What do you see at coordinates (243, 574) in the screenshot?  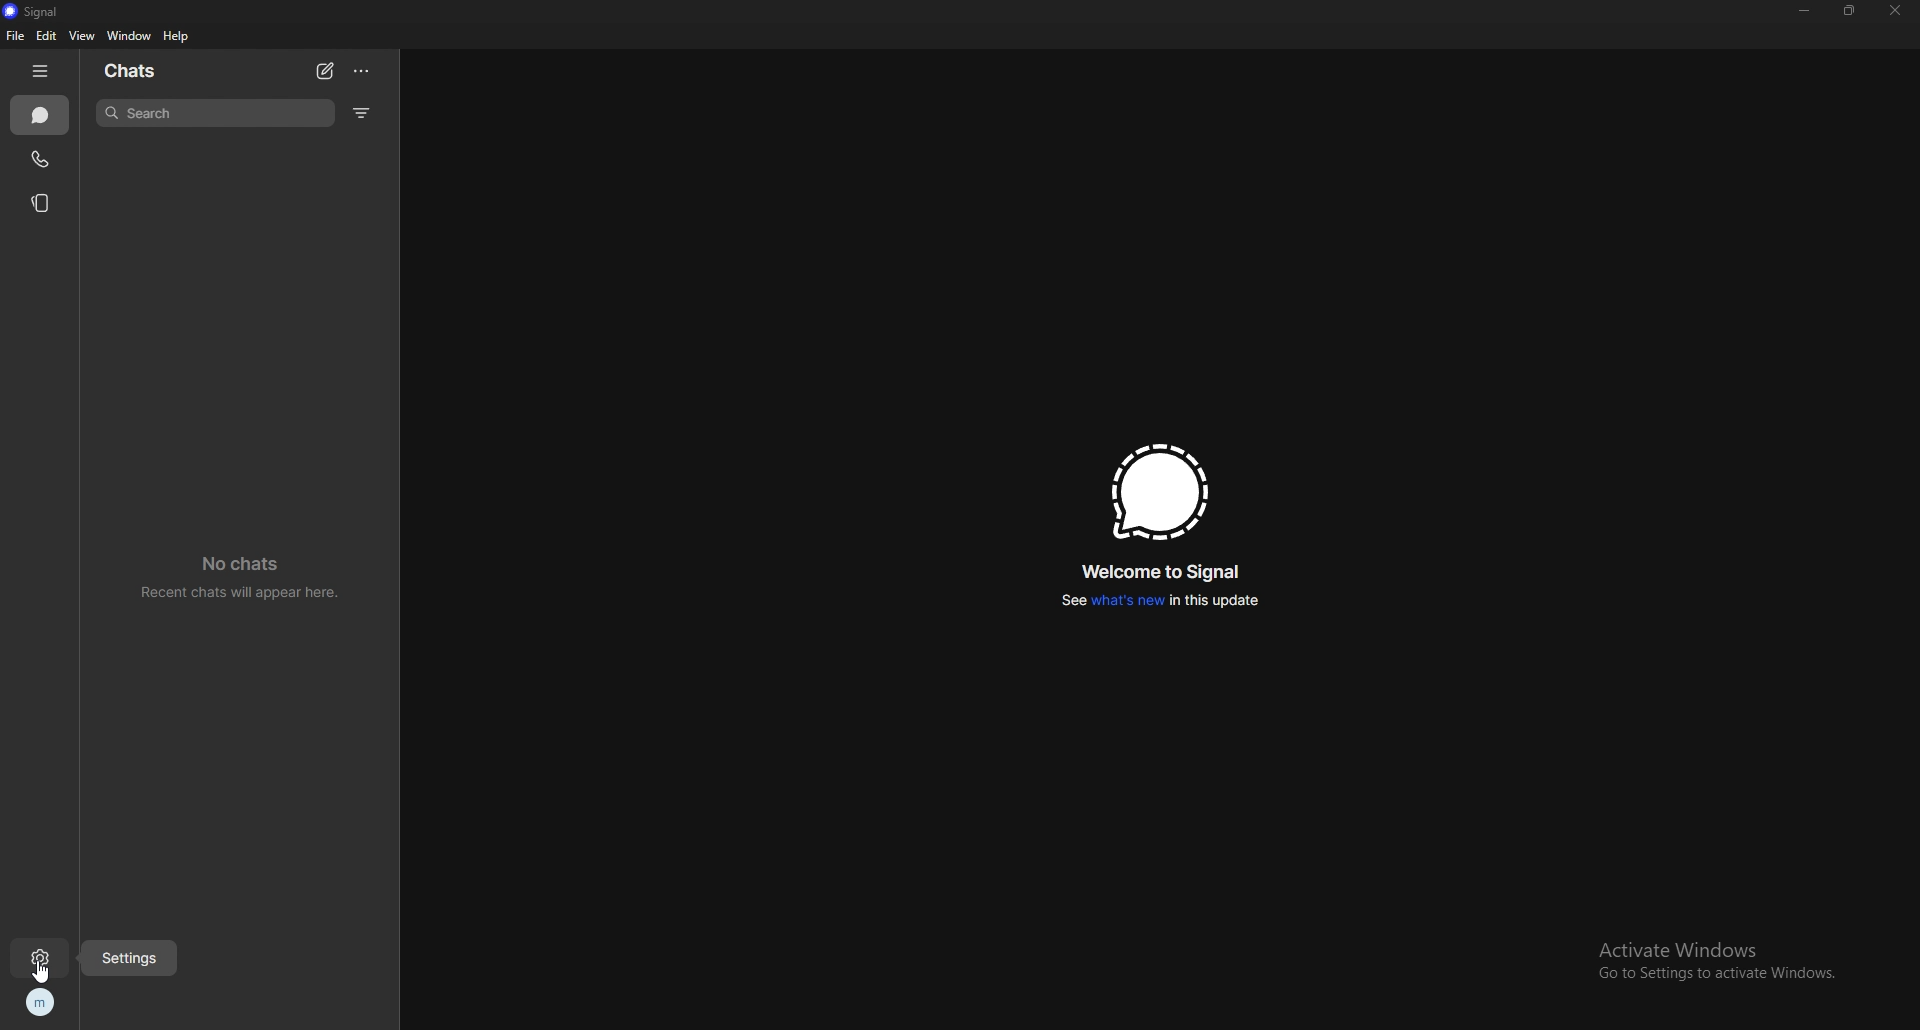 I see `recent chats will appear here` at bounding box center [243, 574].